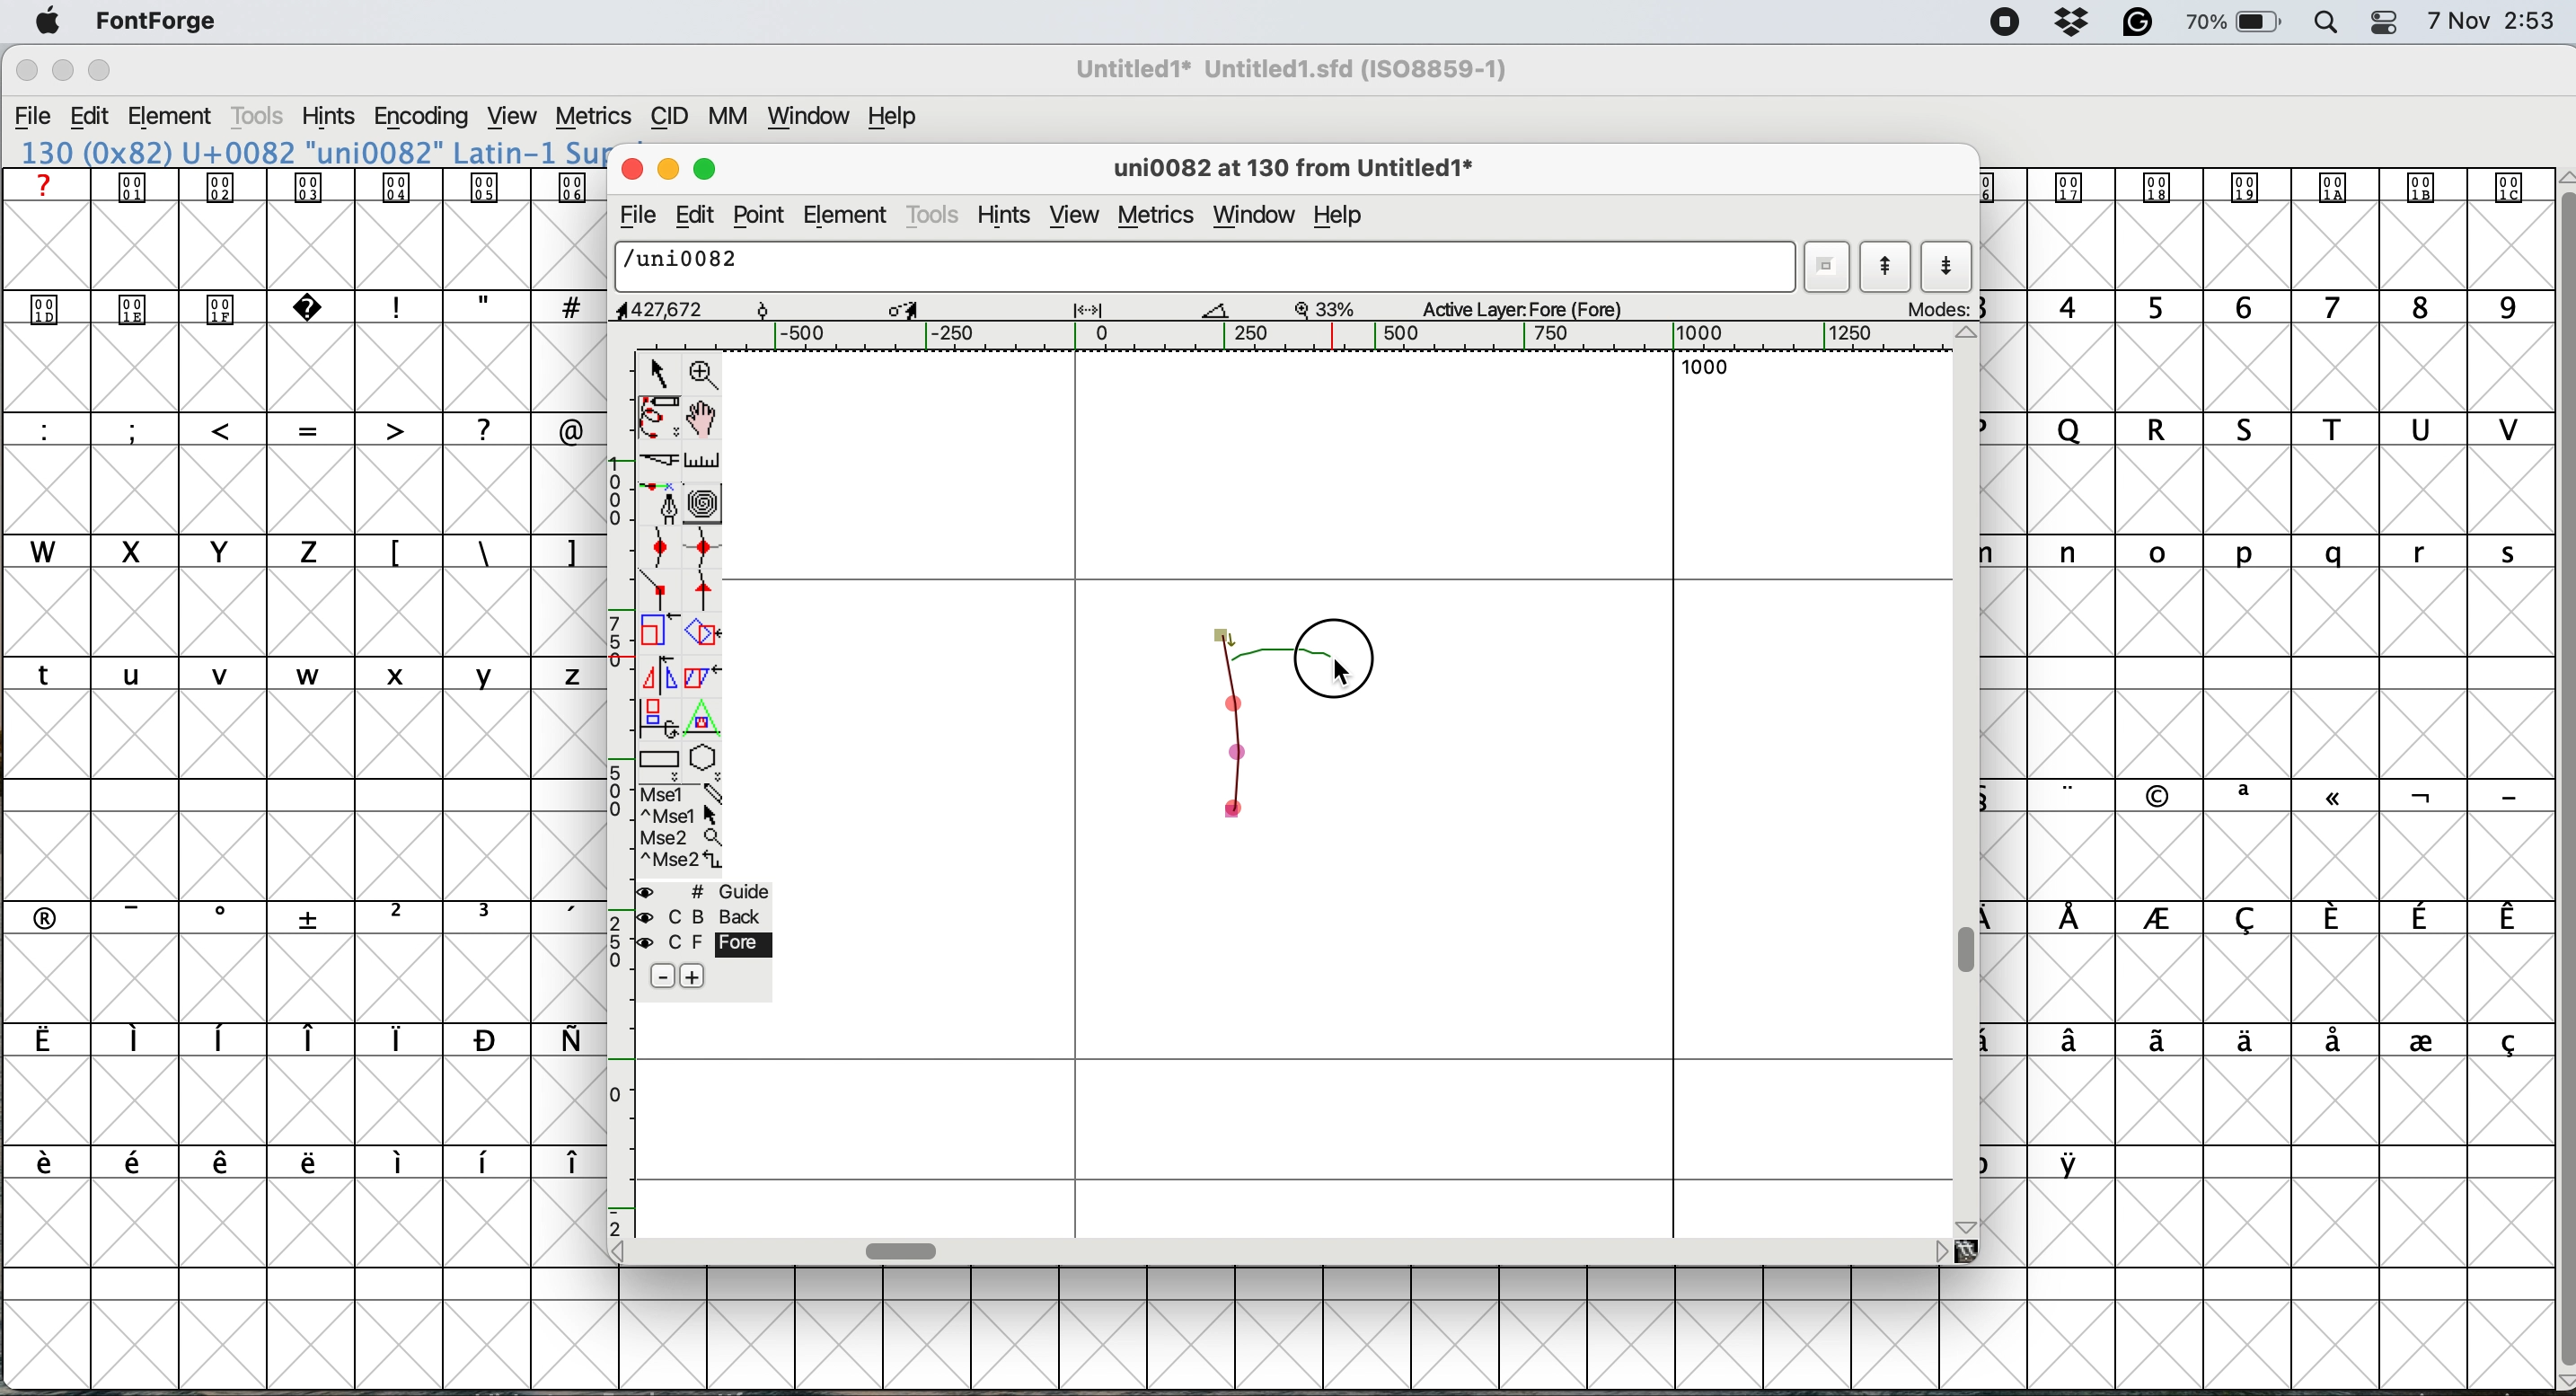  Describe the element at coordinates (904, 1247) in the screenshot. I see `horizontal scale` at that location.